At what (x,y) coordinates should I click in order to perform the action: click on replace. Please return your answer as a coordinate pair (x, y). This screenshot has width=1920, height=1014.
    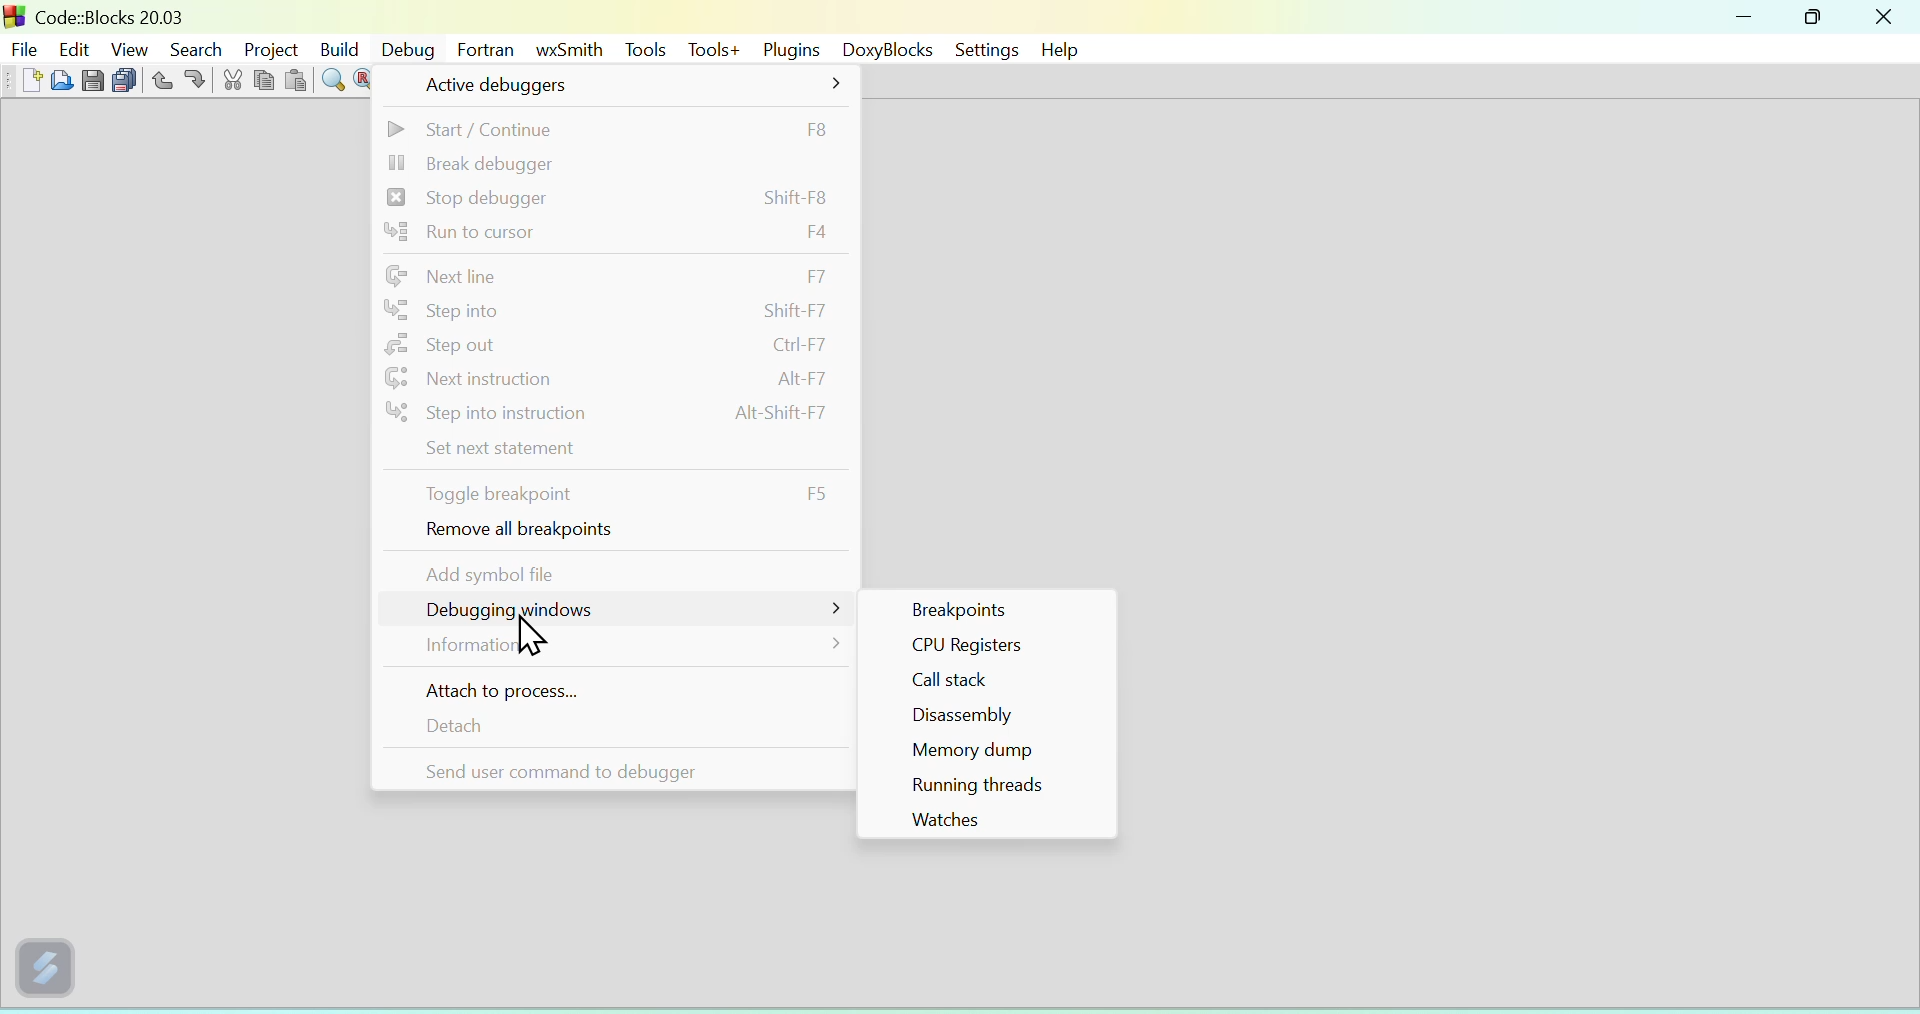
    Looking at the image, I should click on (364, 81).